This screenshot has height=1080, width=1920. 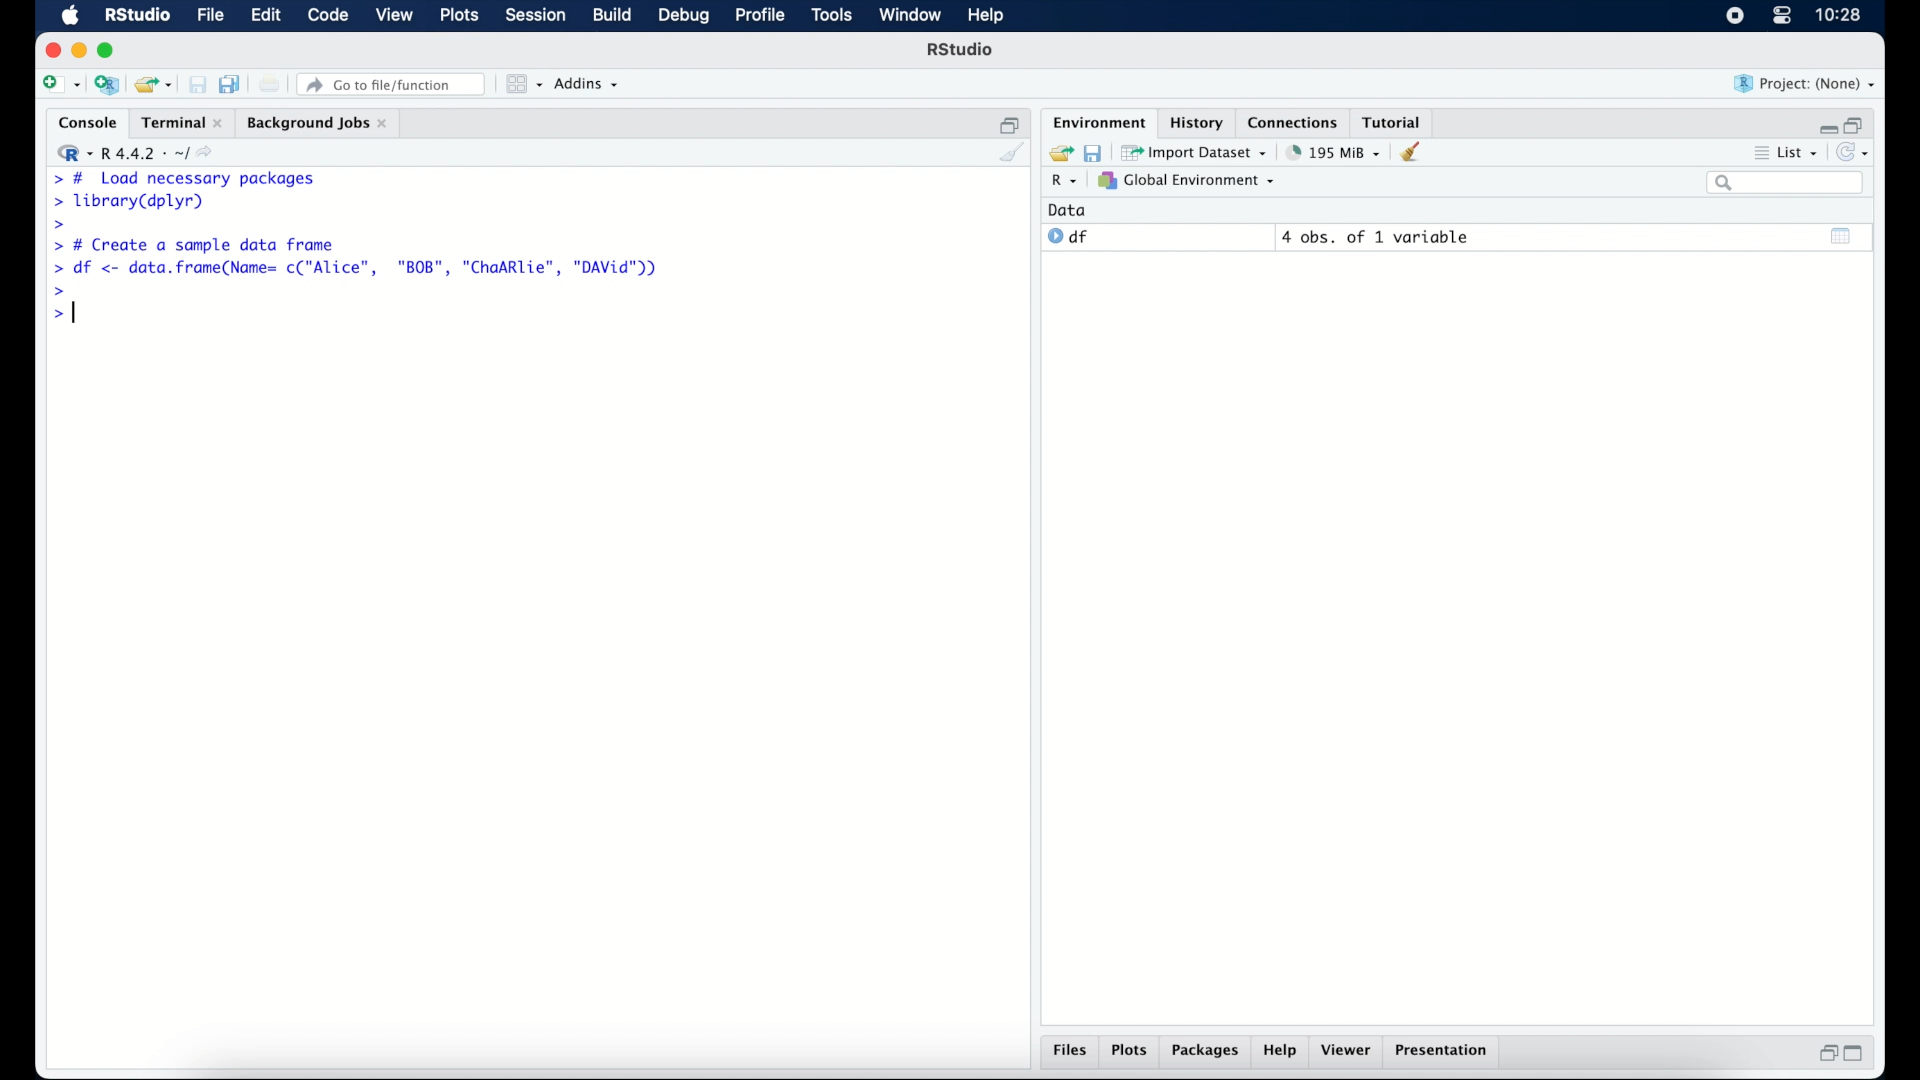 What do you see at coordinates (1380, 237) in the screenshot?
I see `4 obs, of 2 variables` at bounding box center [1380, 237].